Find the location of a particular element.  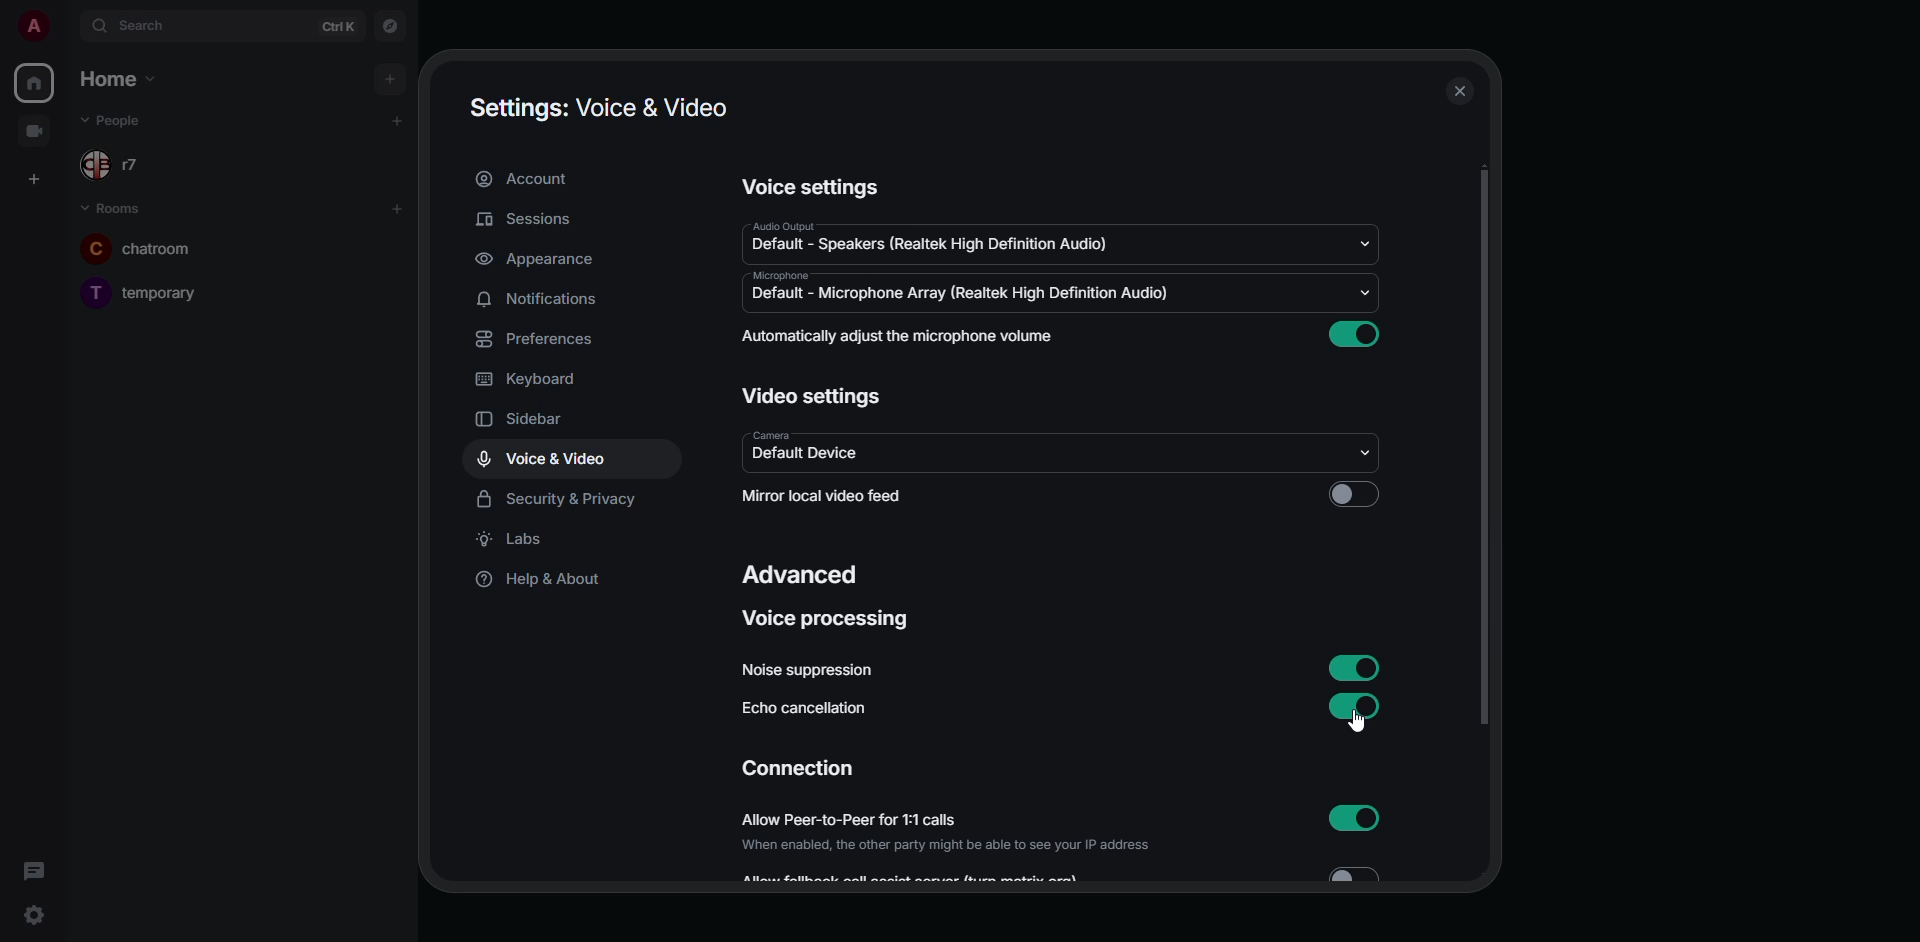

add is located at coordinates (398, 117).